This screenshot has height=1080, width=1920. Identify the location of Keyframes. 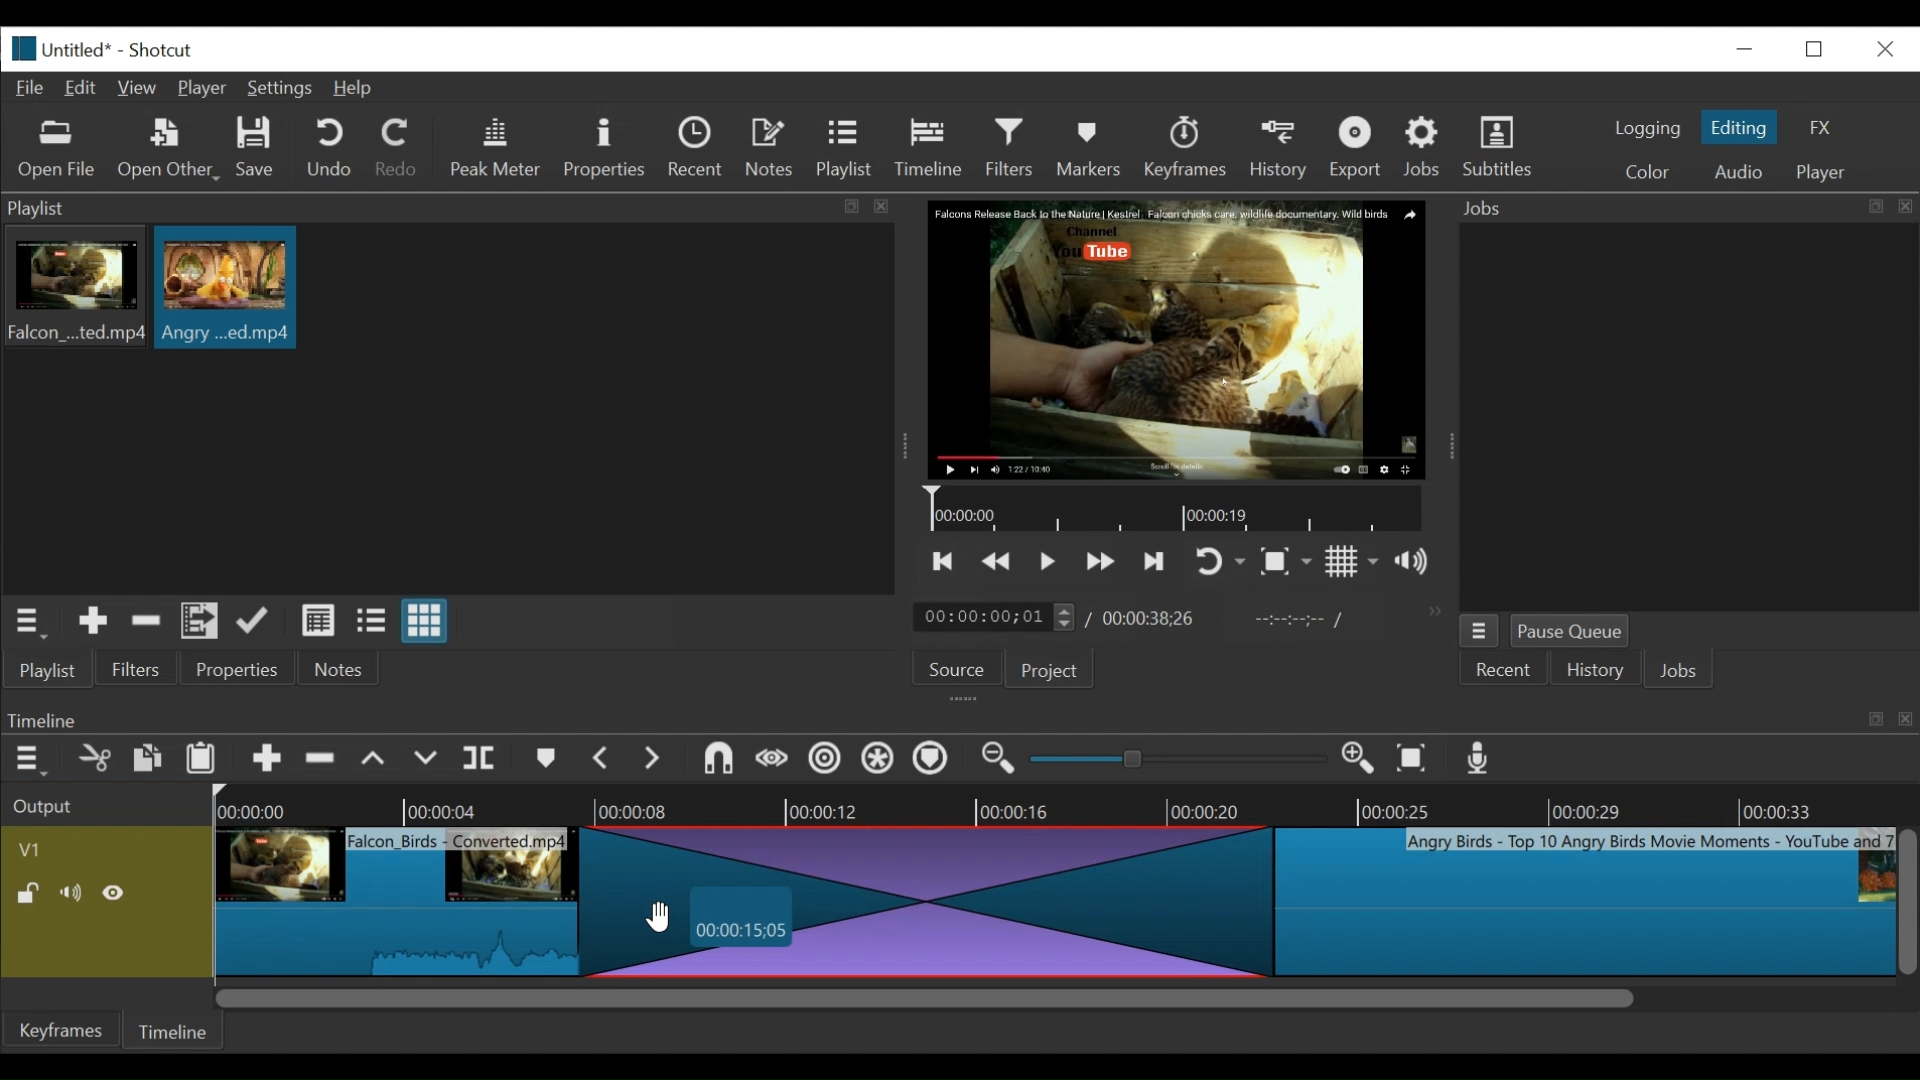
(63, 1030).